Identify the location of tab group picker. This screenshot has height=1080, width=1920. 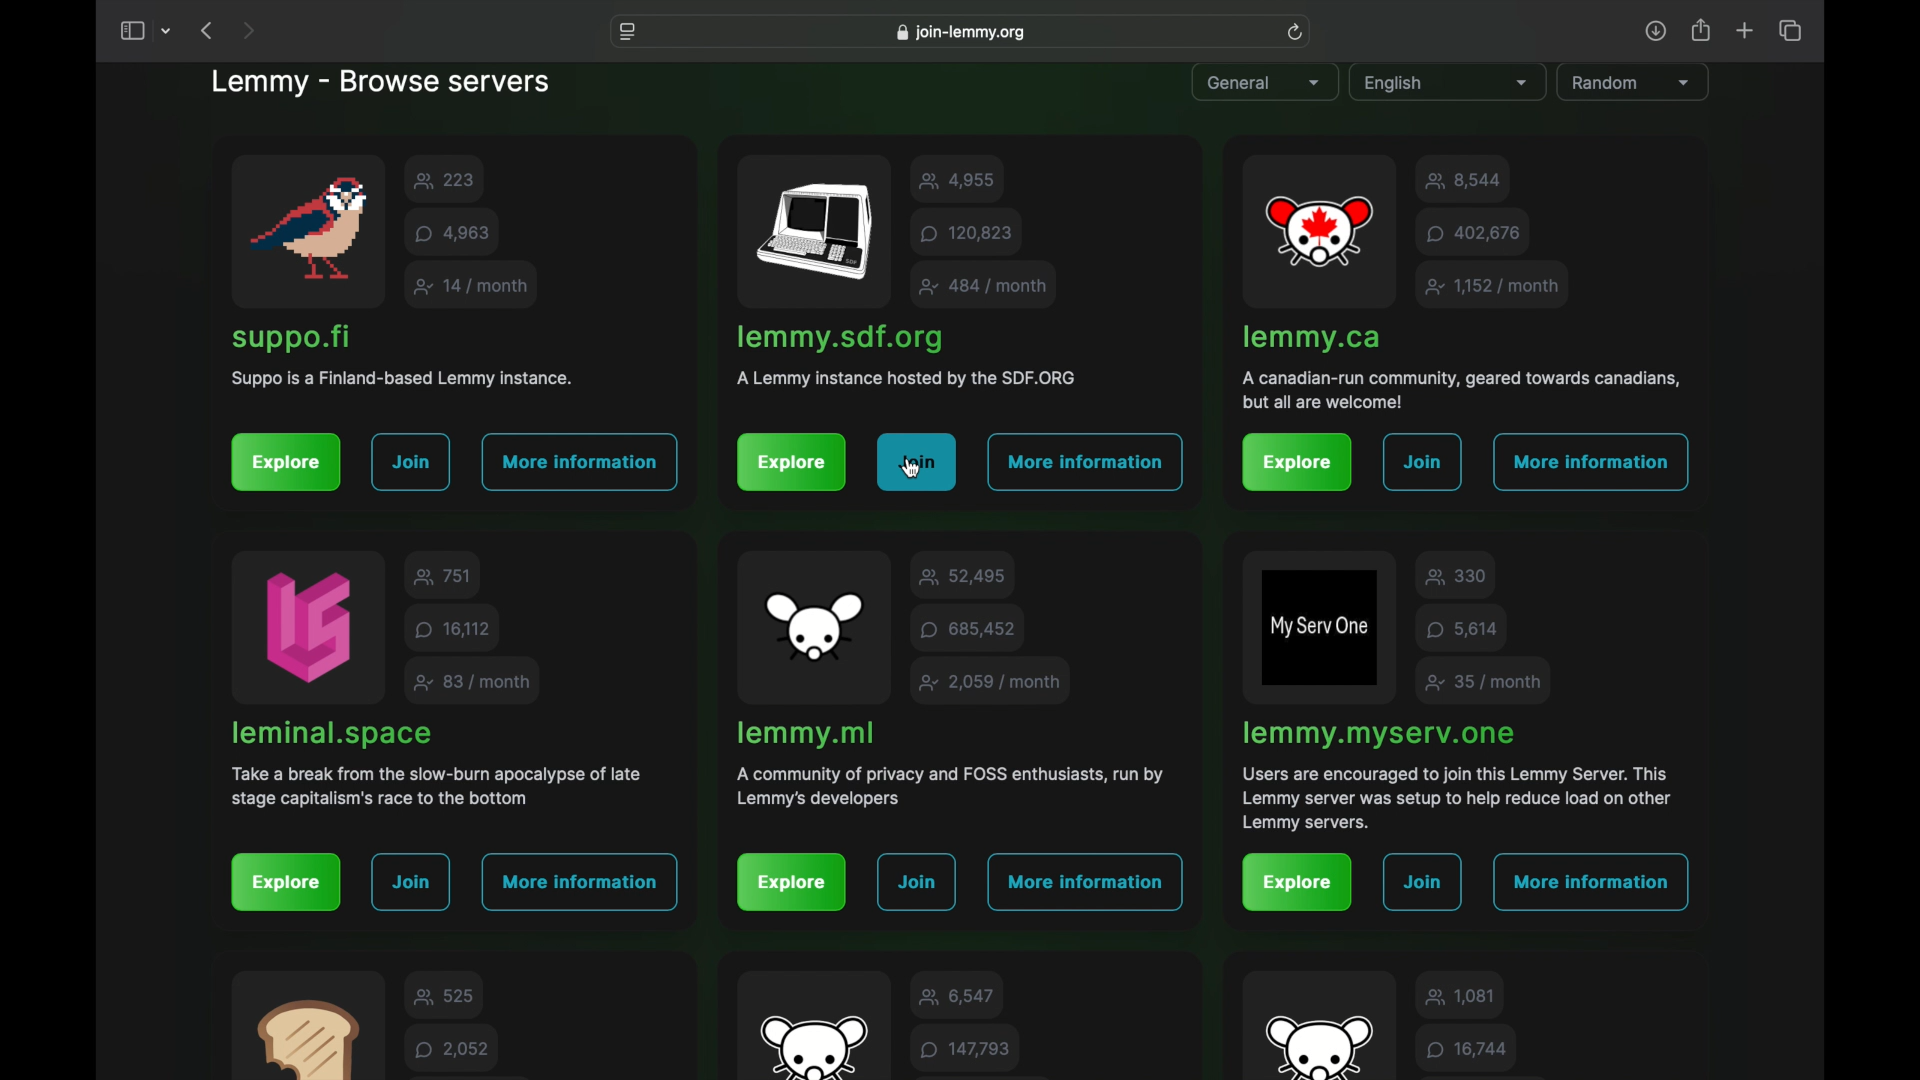
(167, 32).